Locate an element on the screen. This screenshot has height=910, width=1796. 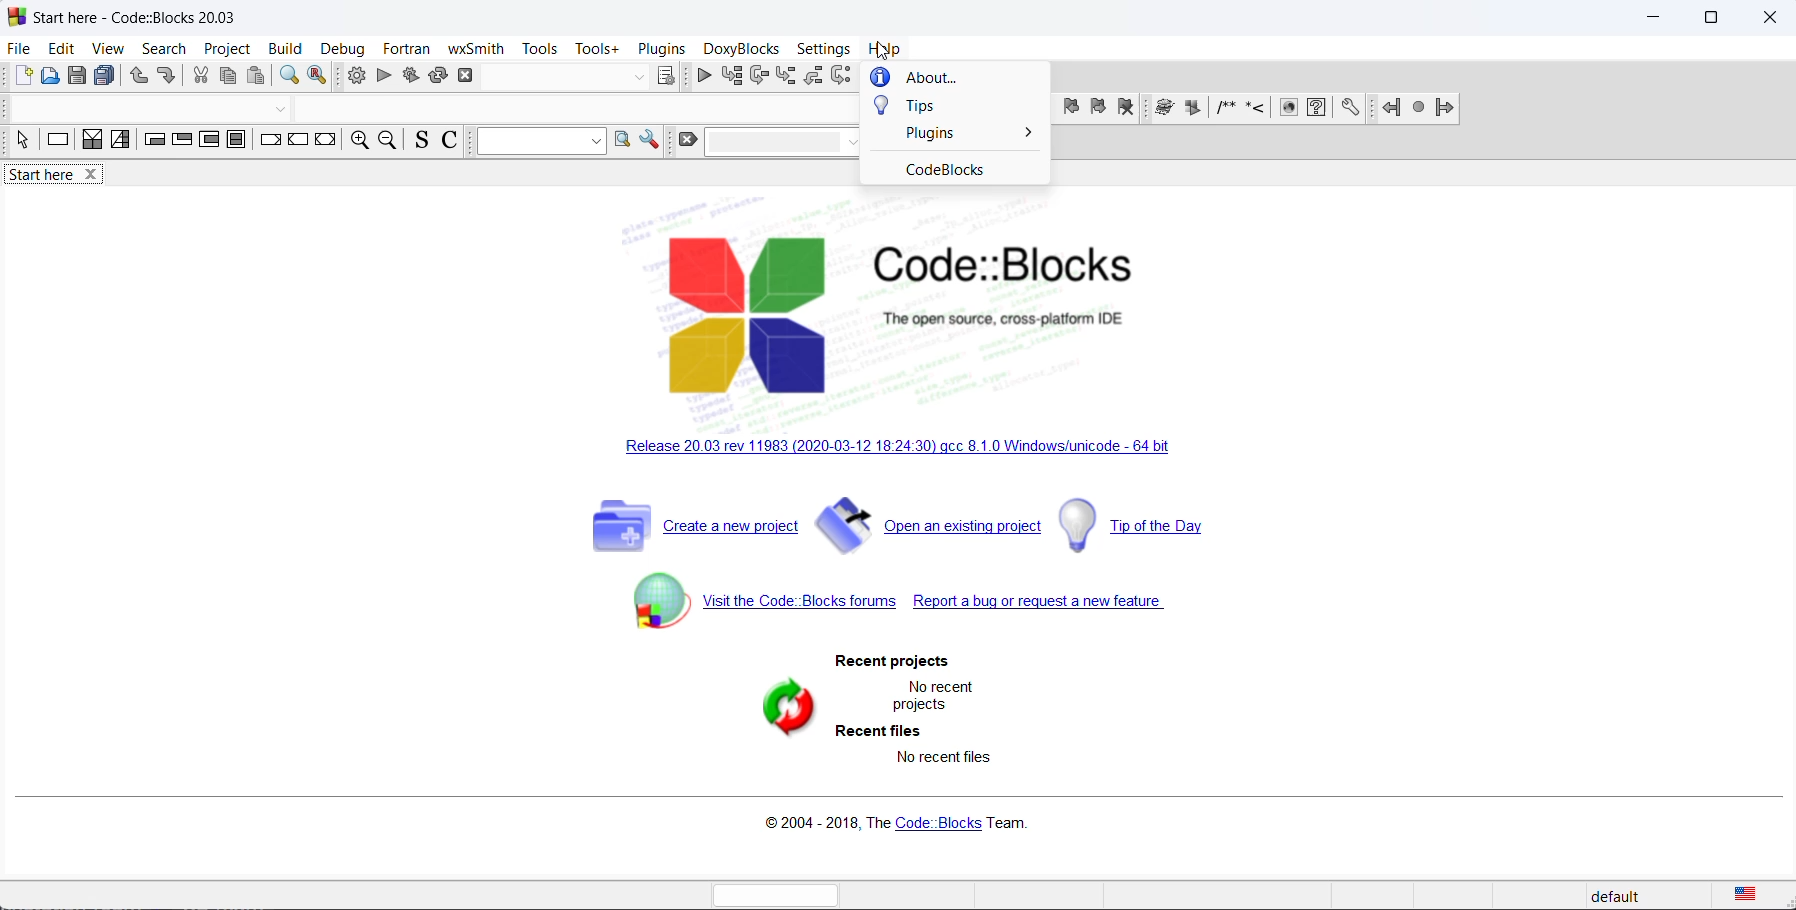
clear is located at coordinates (689, 144).